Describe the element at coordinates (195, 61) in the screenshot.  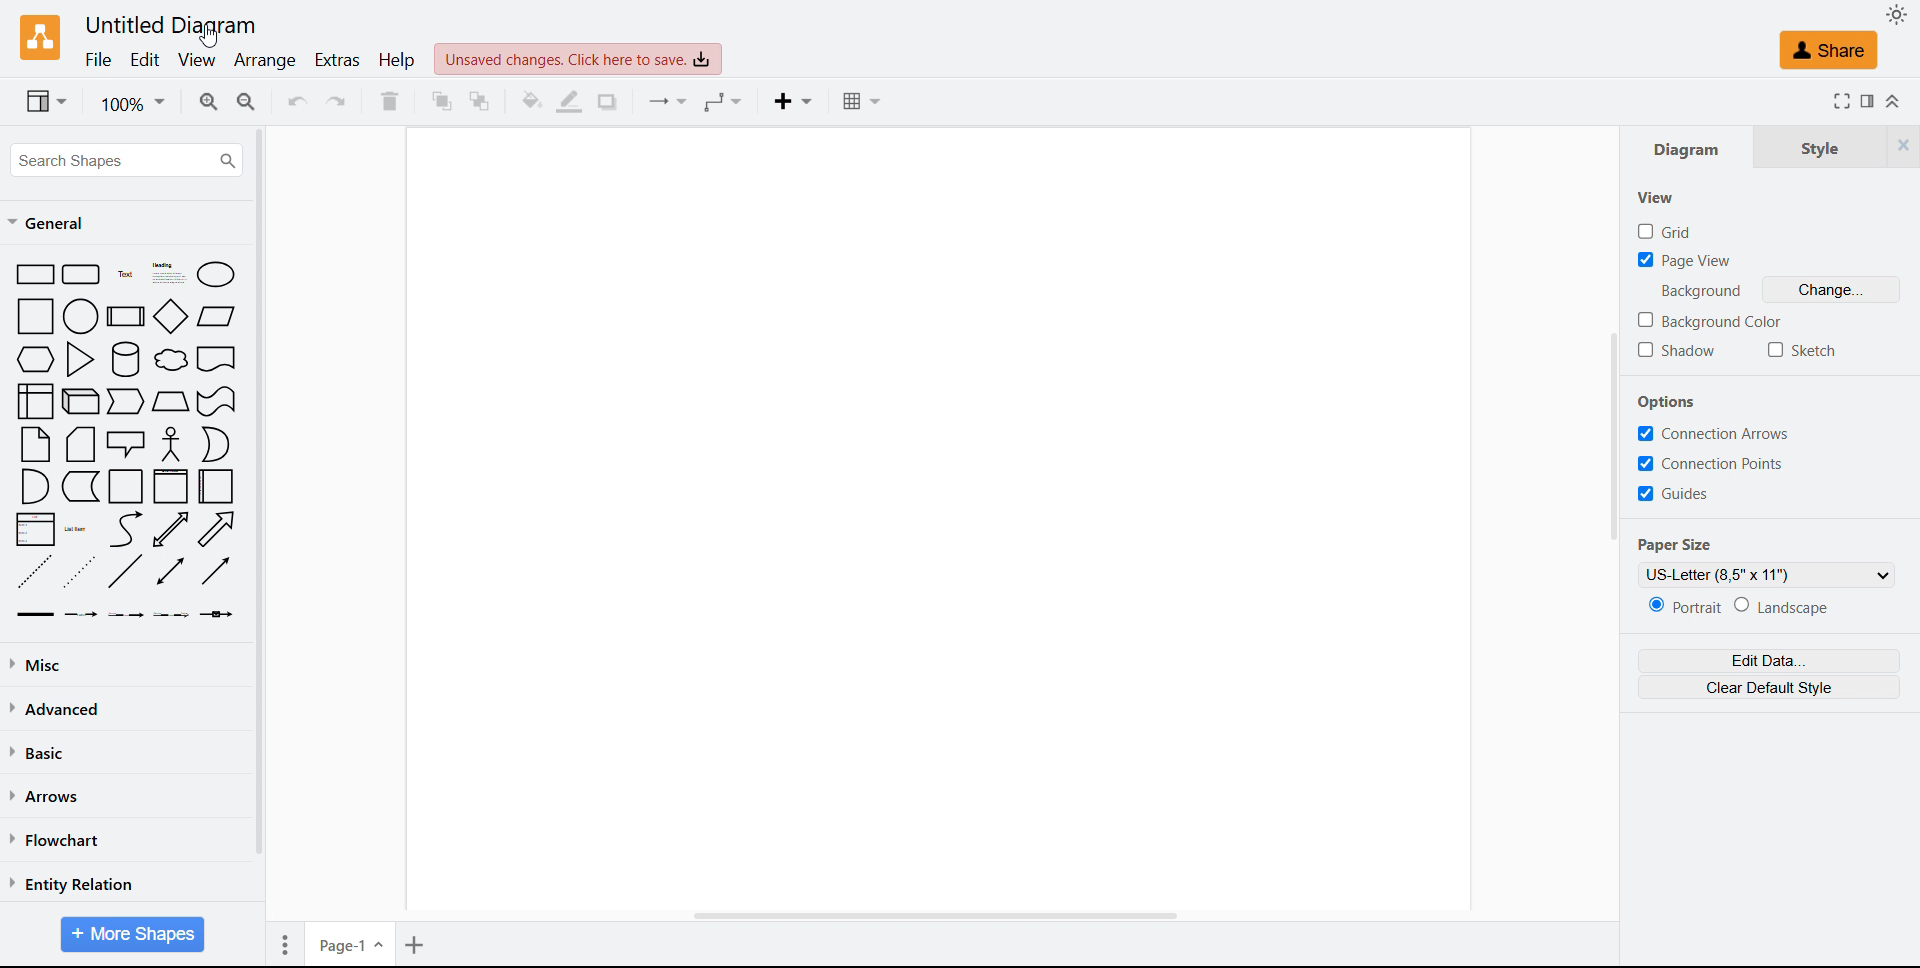
I see `view ` at that location.